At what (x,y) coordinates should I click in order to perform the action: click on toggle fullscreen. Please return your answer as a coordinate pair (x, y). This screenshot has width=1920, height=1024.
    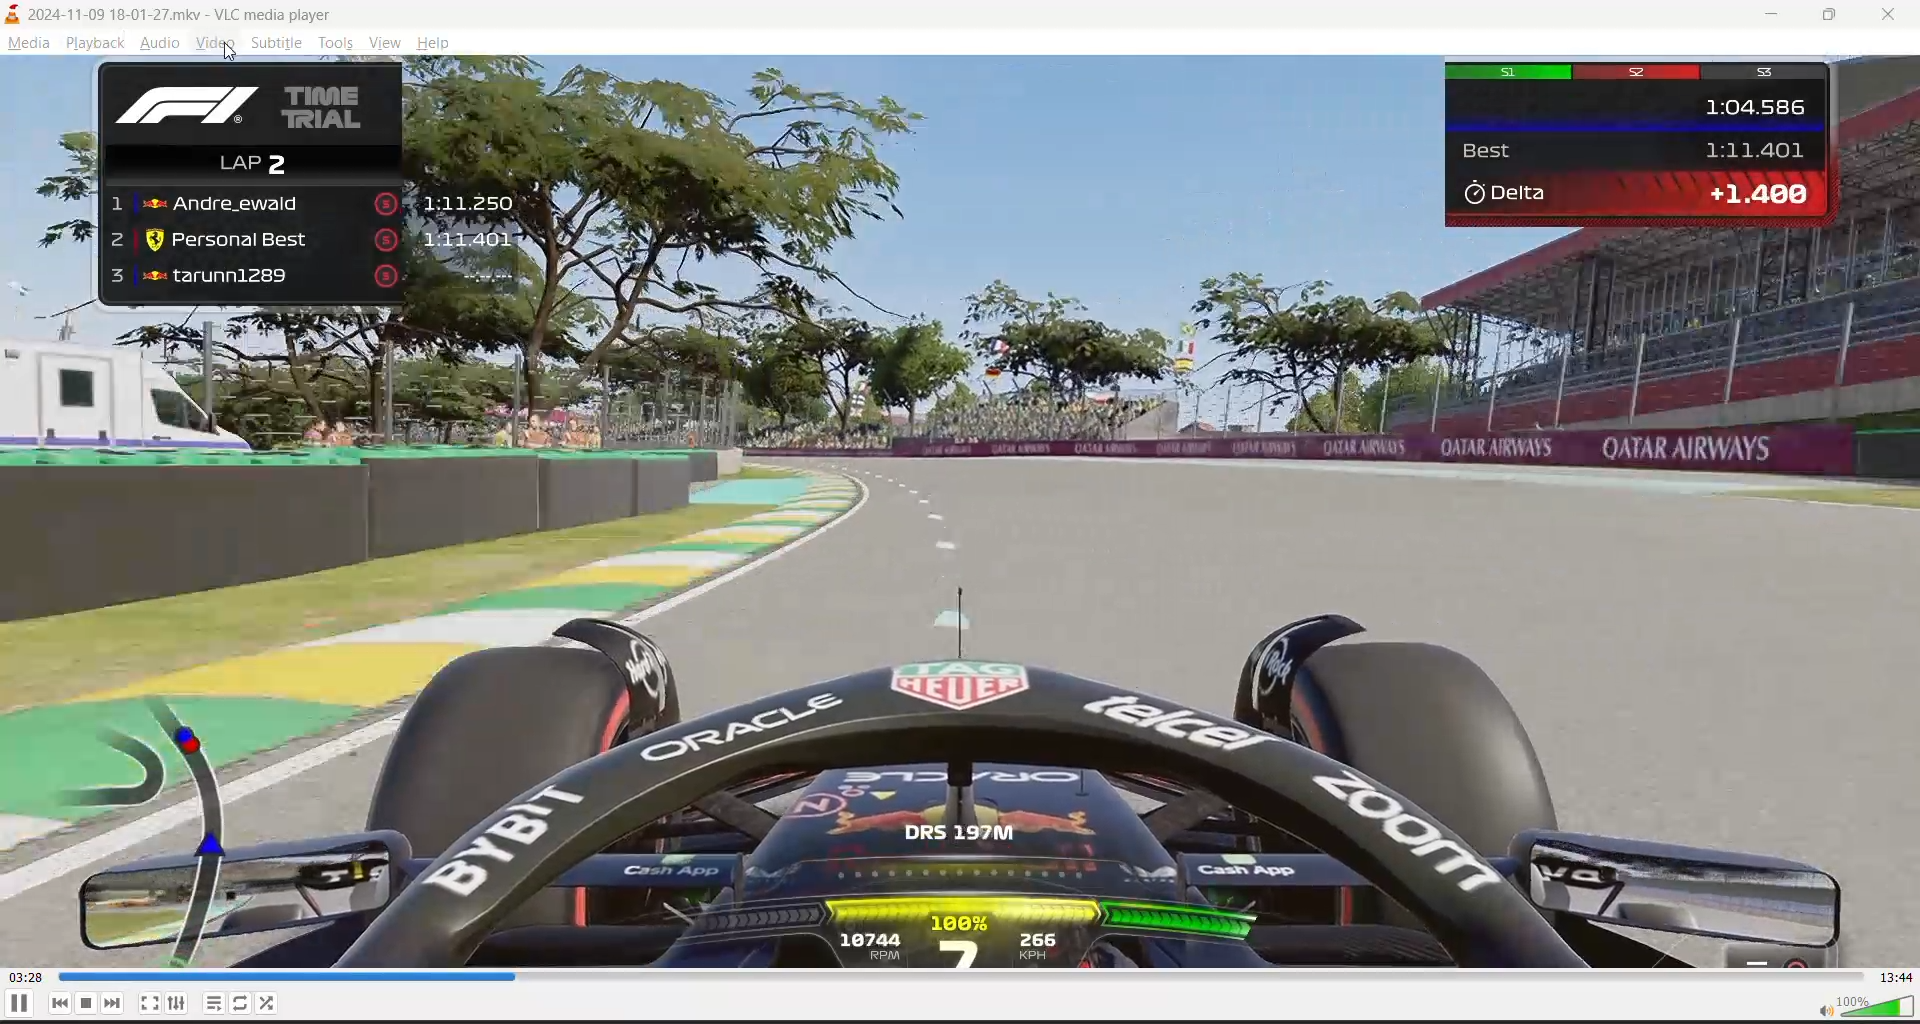
    Looking at the image, I should click on (149, 1002).